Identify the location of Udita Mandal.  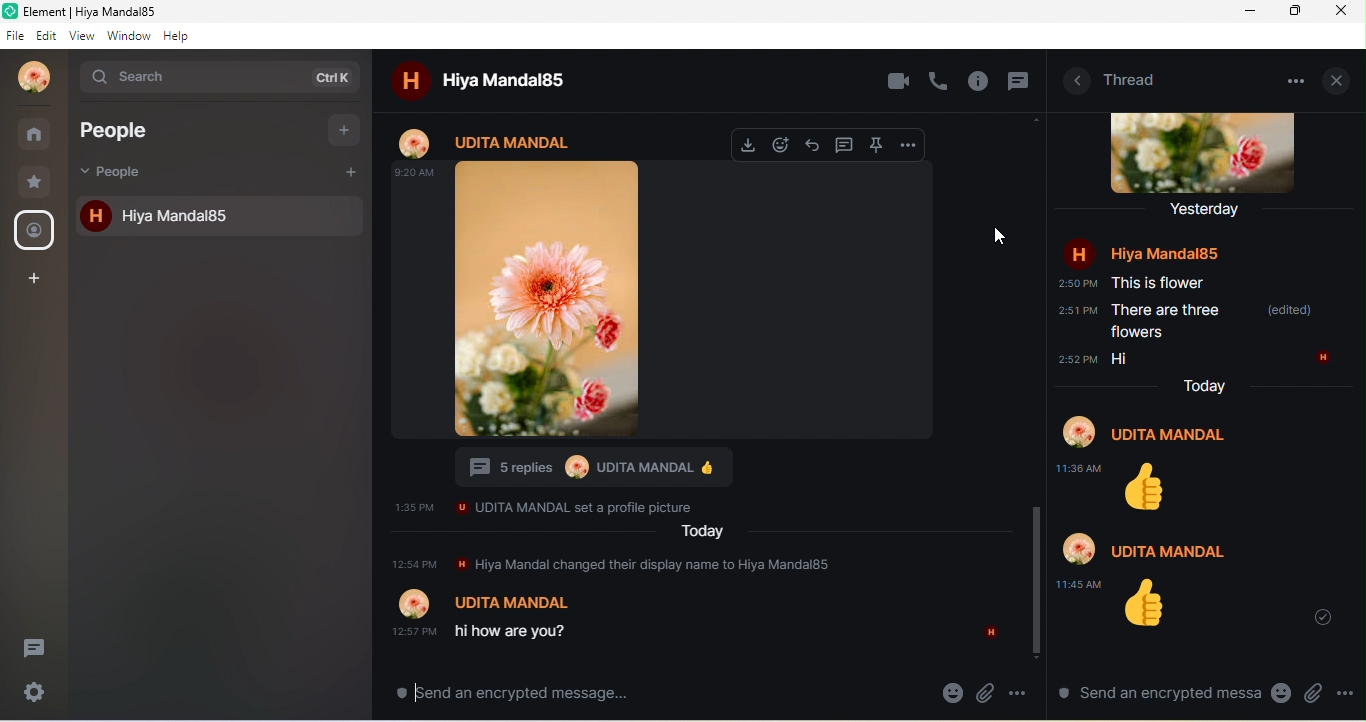
(1168, 550).